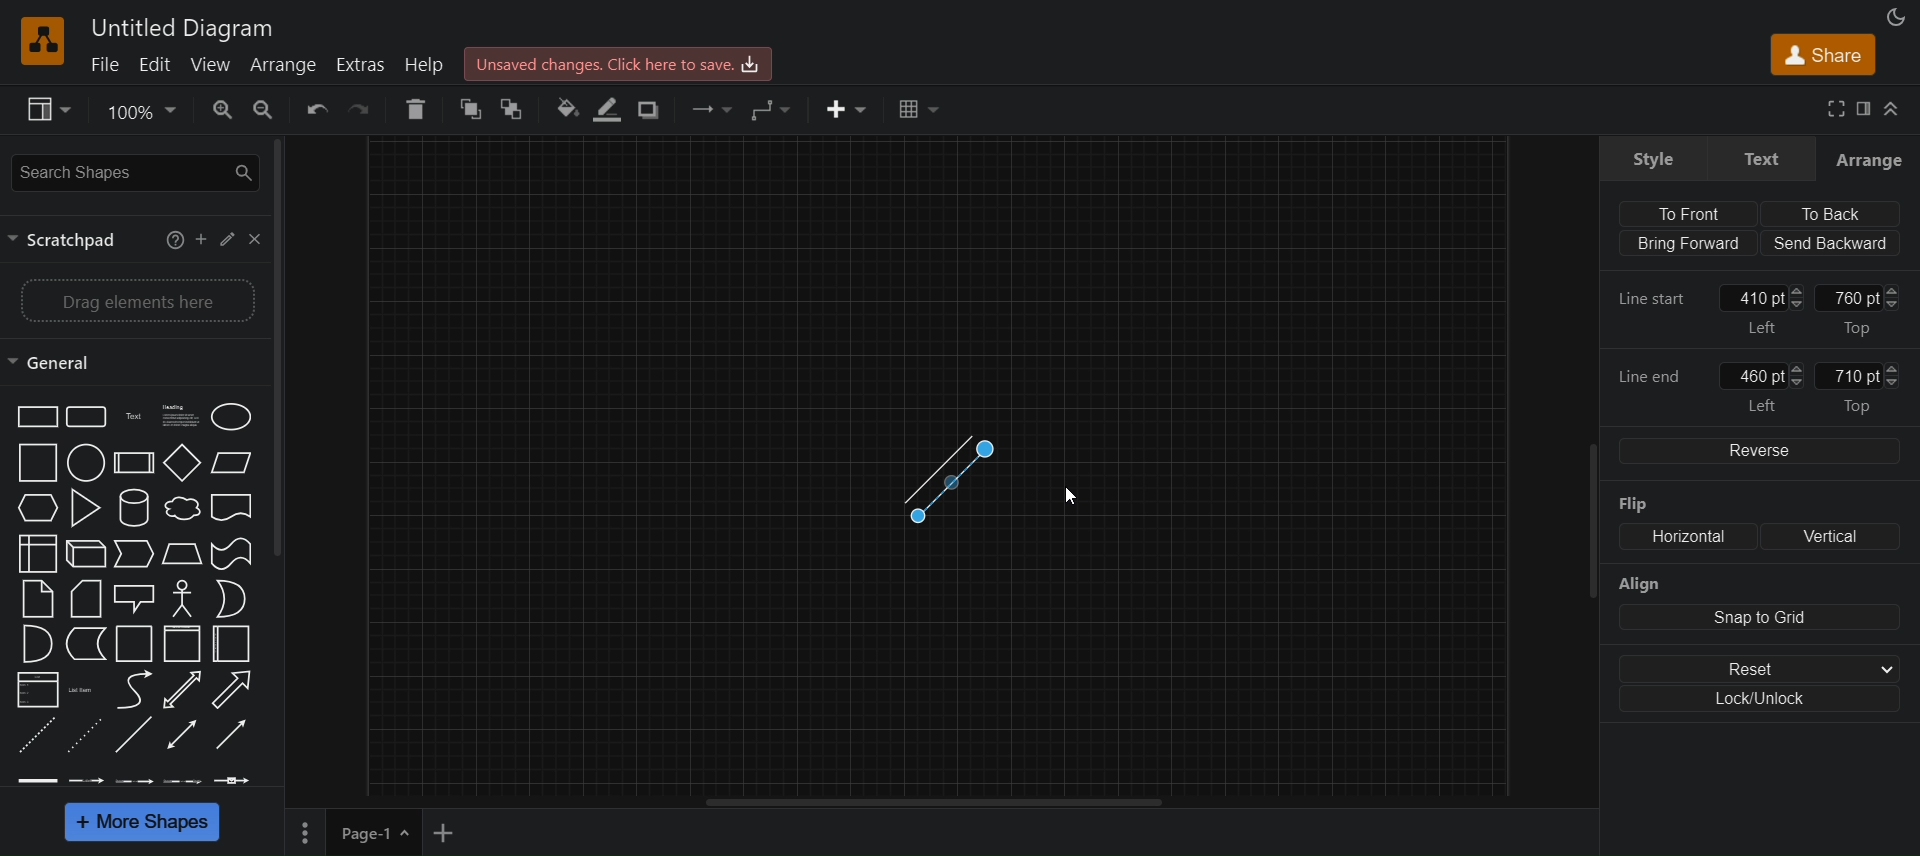 Image resolution: width=1920 pixels, height=856 pixels. I want to click on Directional connector, so click(234, 737).